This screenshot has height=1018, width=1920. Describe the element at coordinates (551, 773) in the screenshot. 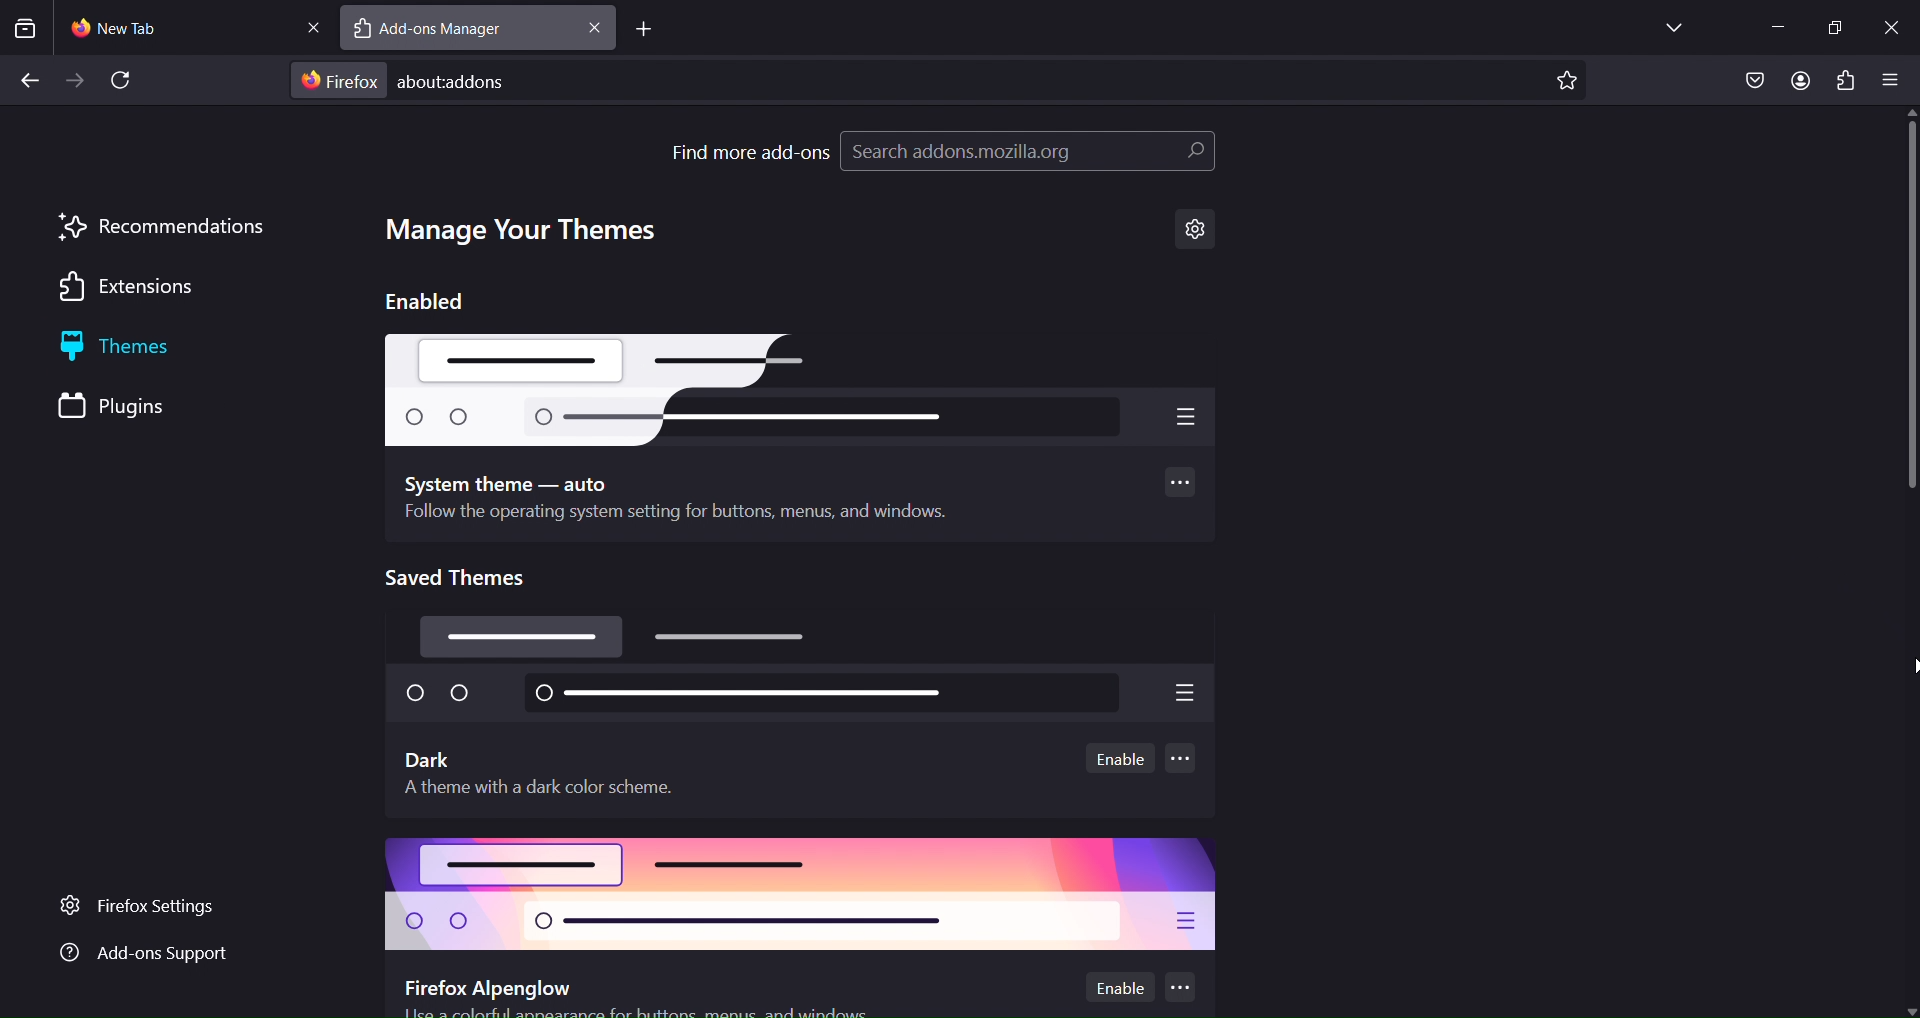

I see `Dark
A theme with a dark color scheme.` at that location.